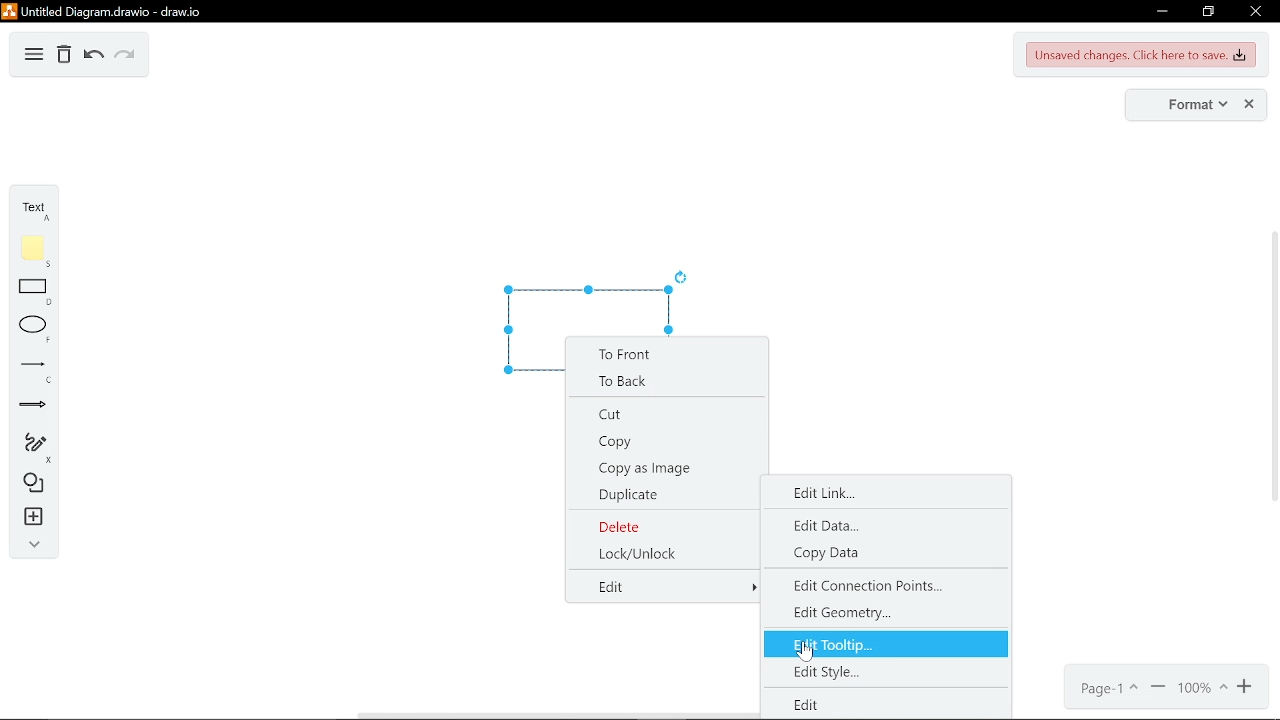 This screenshot has height=720, width=1280. What do you see at coordinates (667, 586) in the screenshot?
I see `edit` at bounding box center [667, 586].